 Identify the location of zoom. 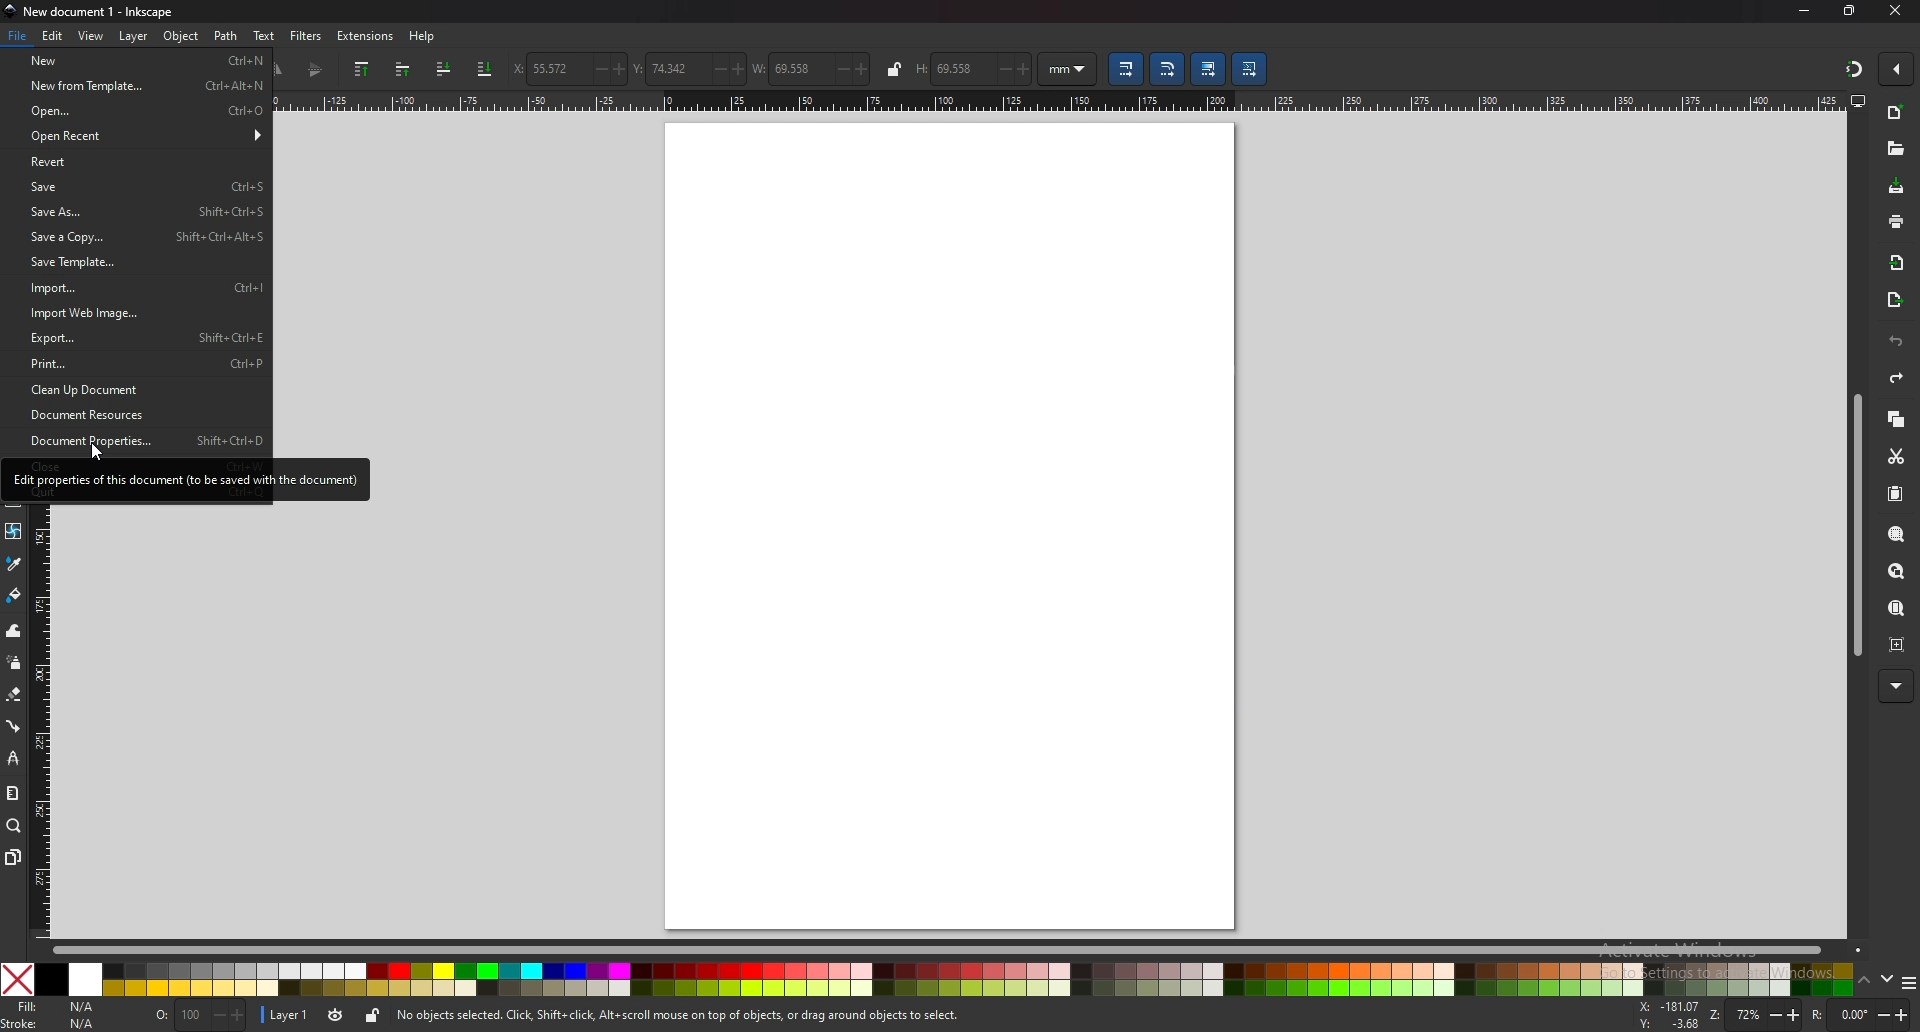
(1731, 1017).